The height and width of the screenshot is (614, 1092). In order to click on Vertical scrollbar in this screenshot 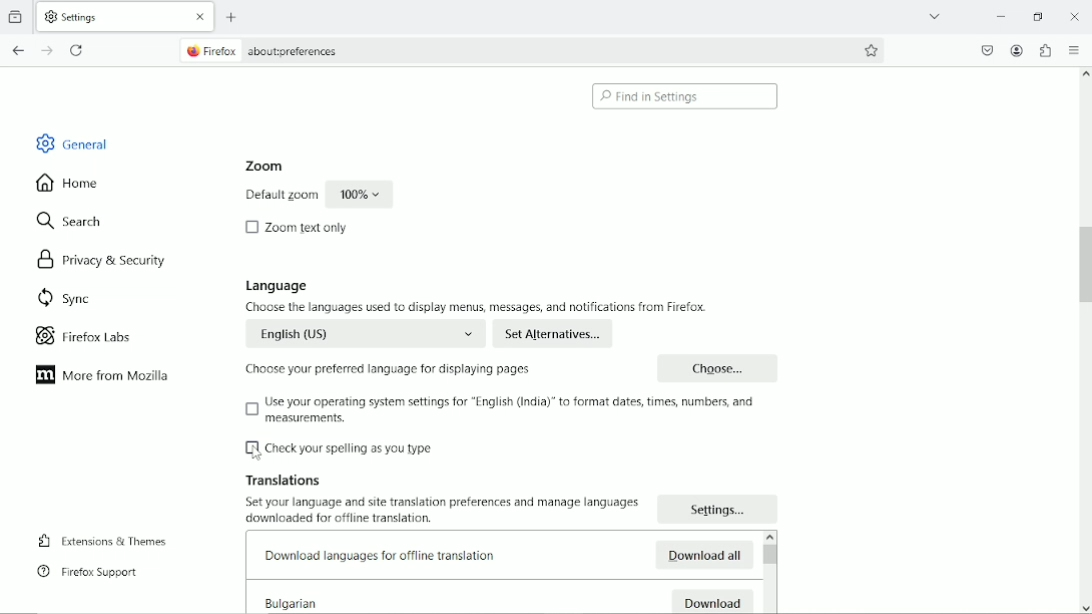, I will do `click(771, 555)`.